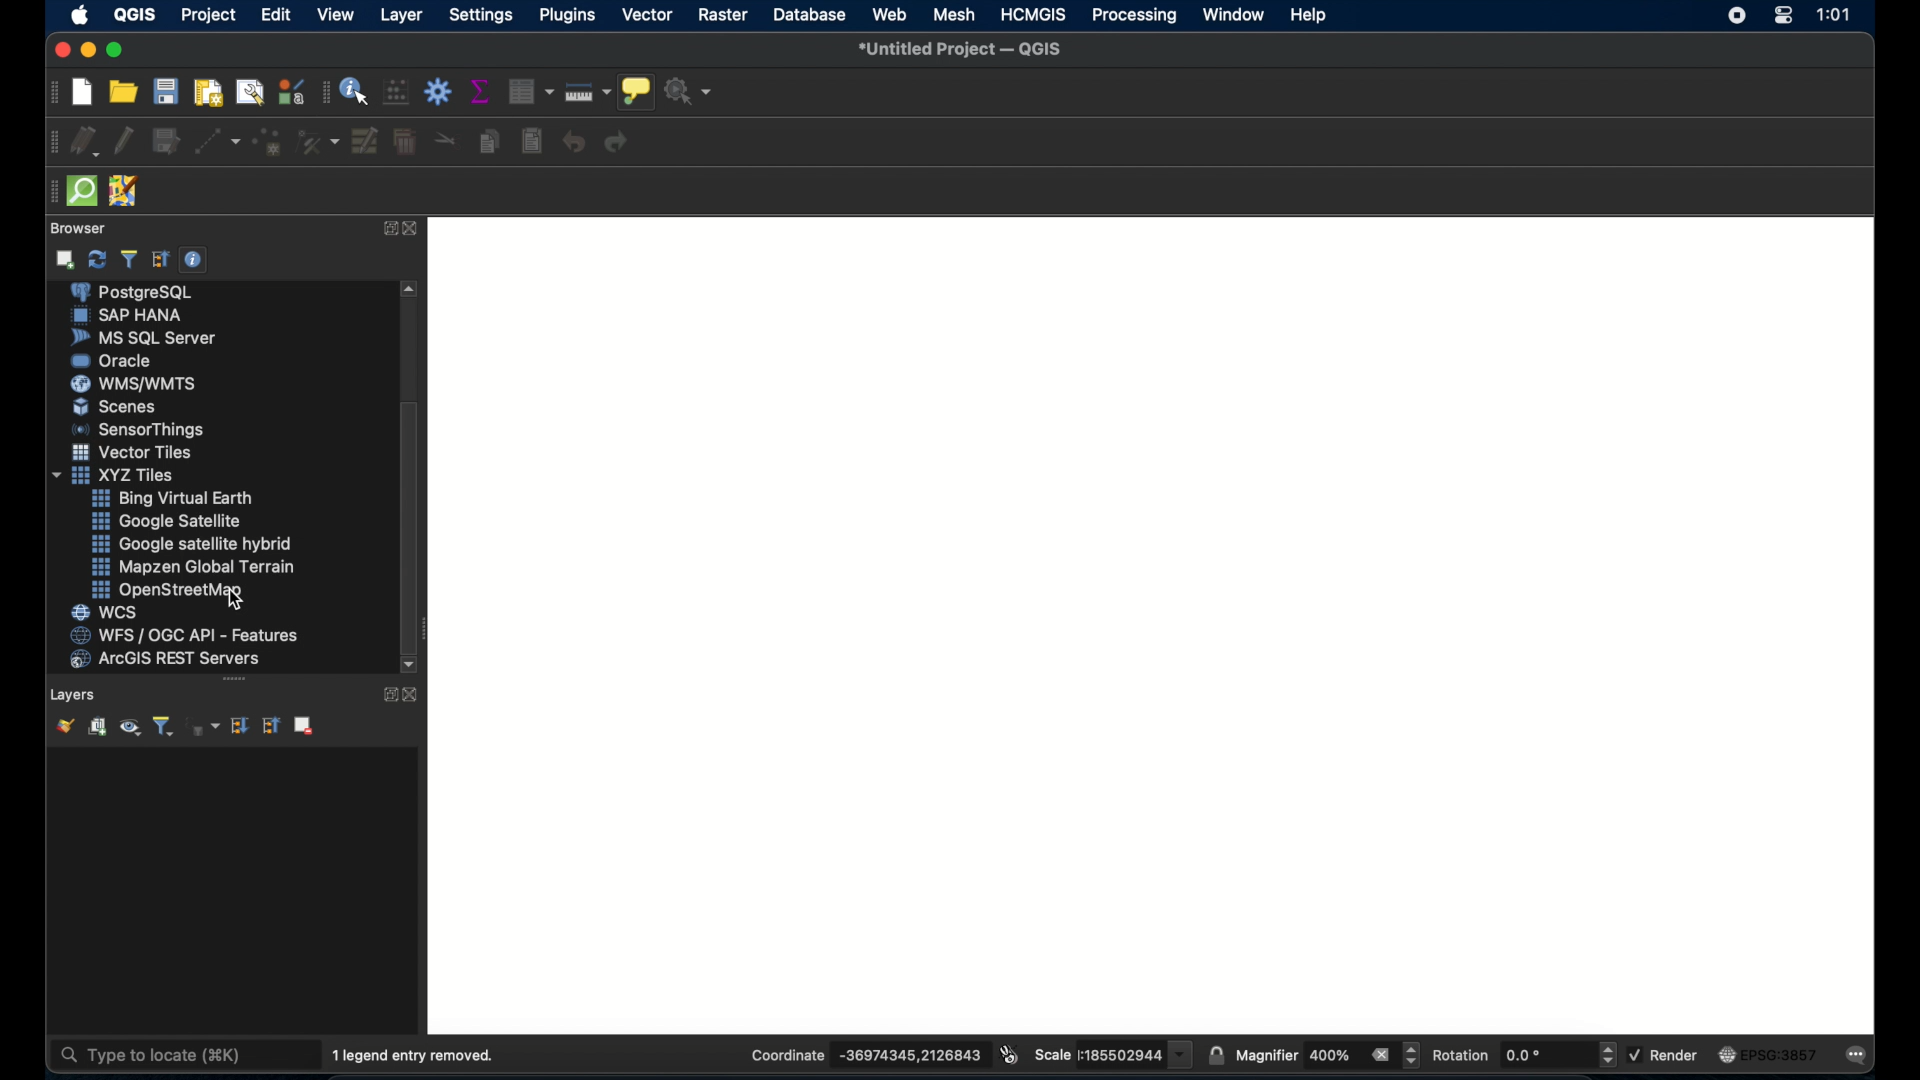 Image resolution: width=1920 pixels, height=1080 pixels. What do you see at coordinates (1833, 16) in the screenshot?
I see `time` at bounding box center [1833, 16].